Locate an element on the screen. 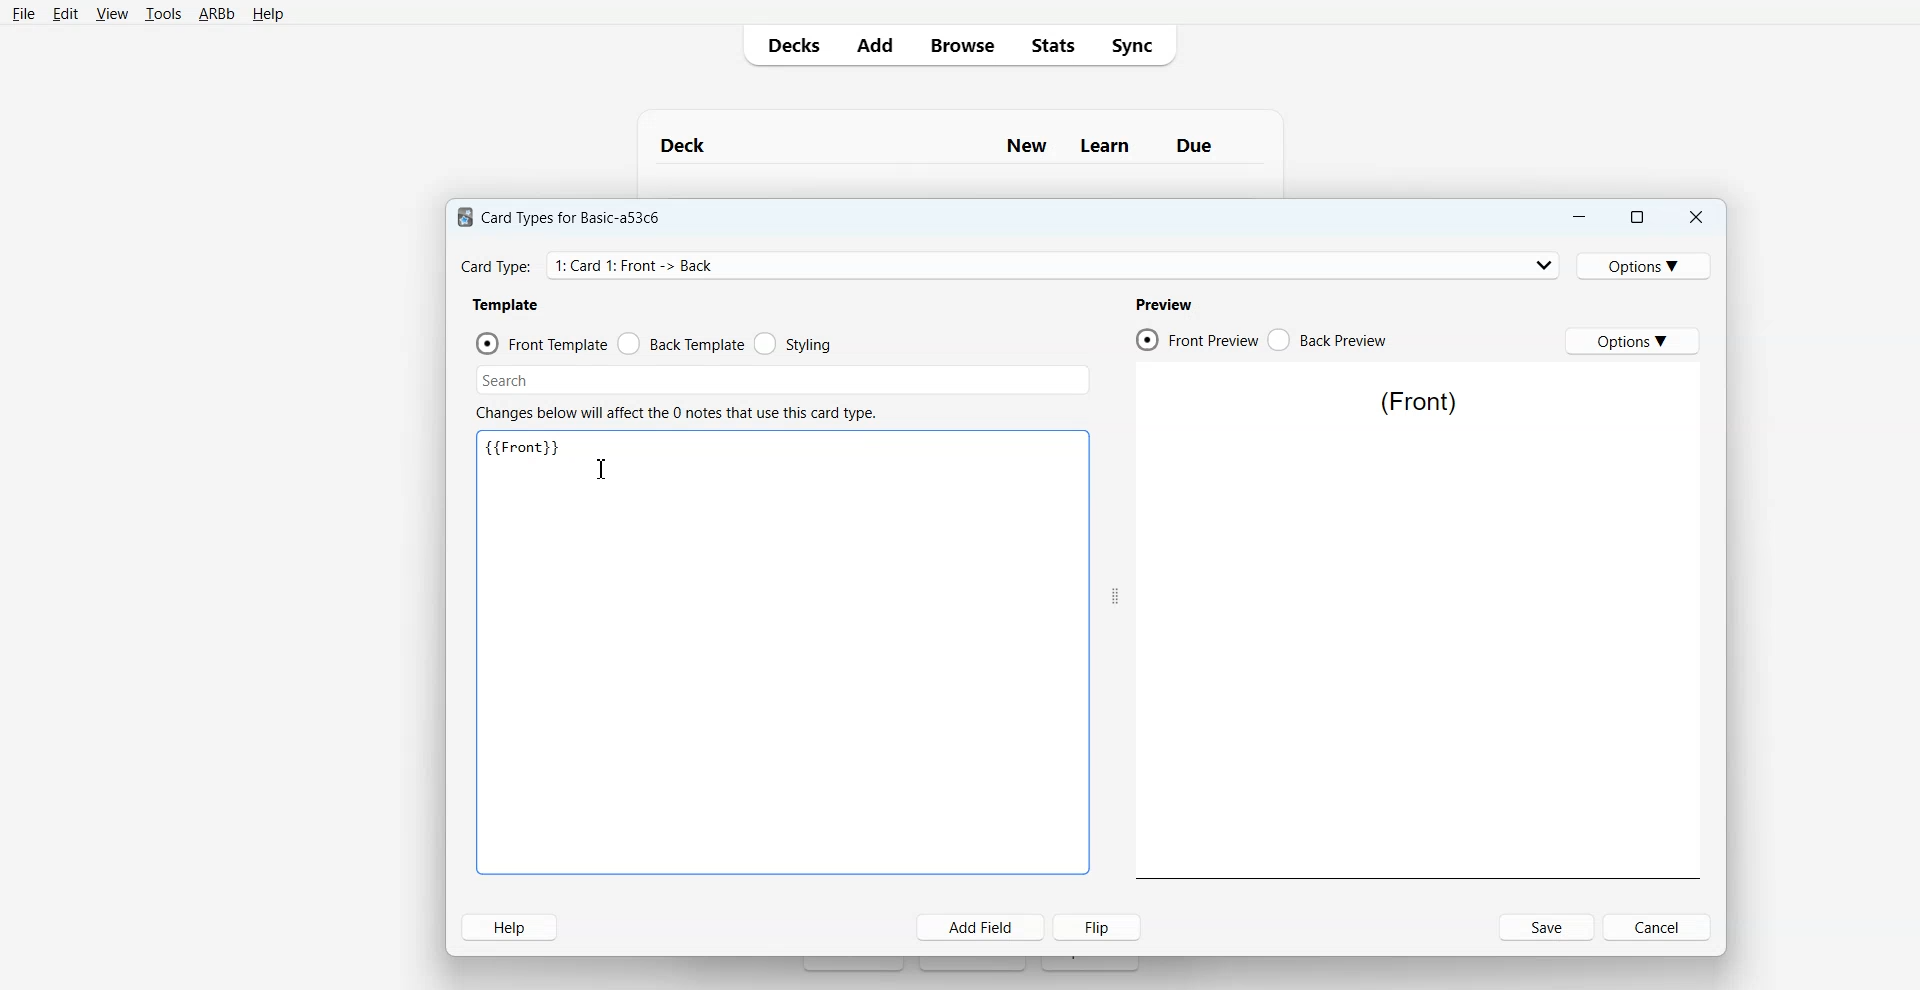 This screenshot has height=990, width=1920. Text Cursor is located at coordinates (603, 470).